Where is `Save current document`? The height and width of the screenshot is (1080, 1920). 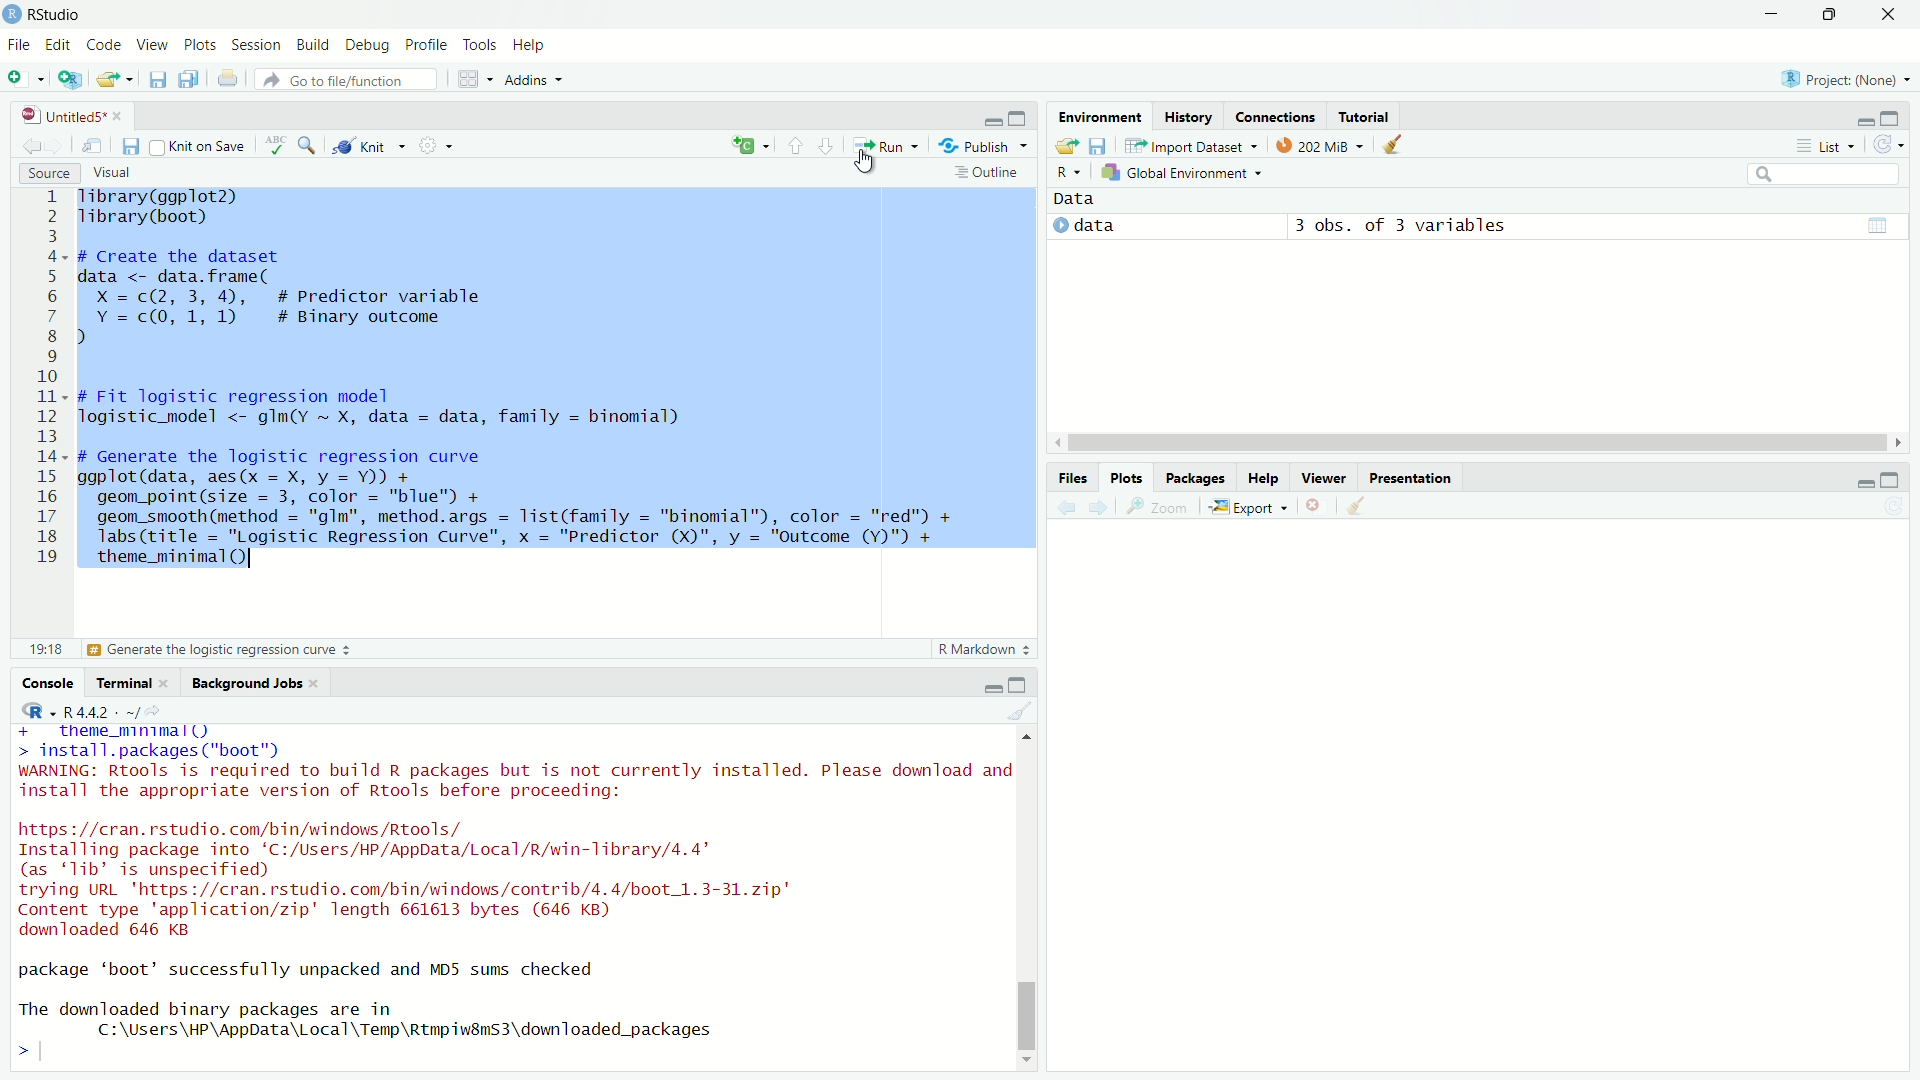 Save current document is located at coordinates (157, 78).